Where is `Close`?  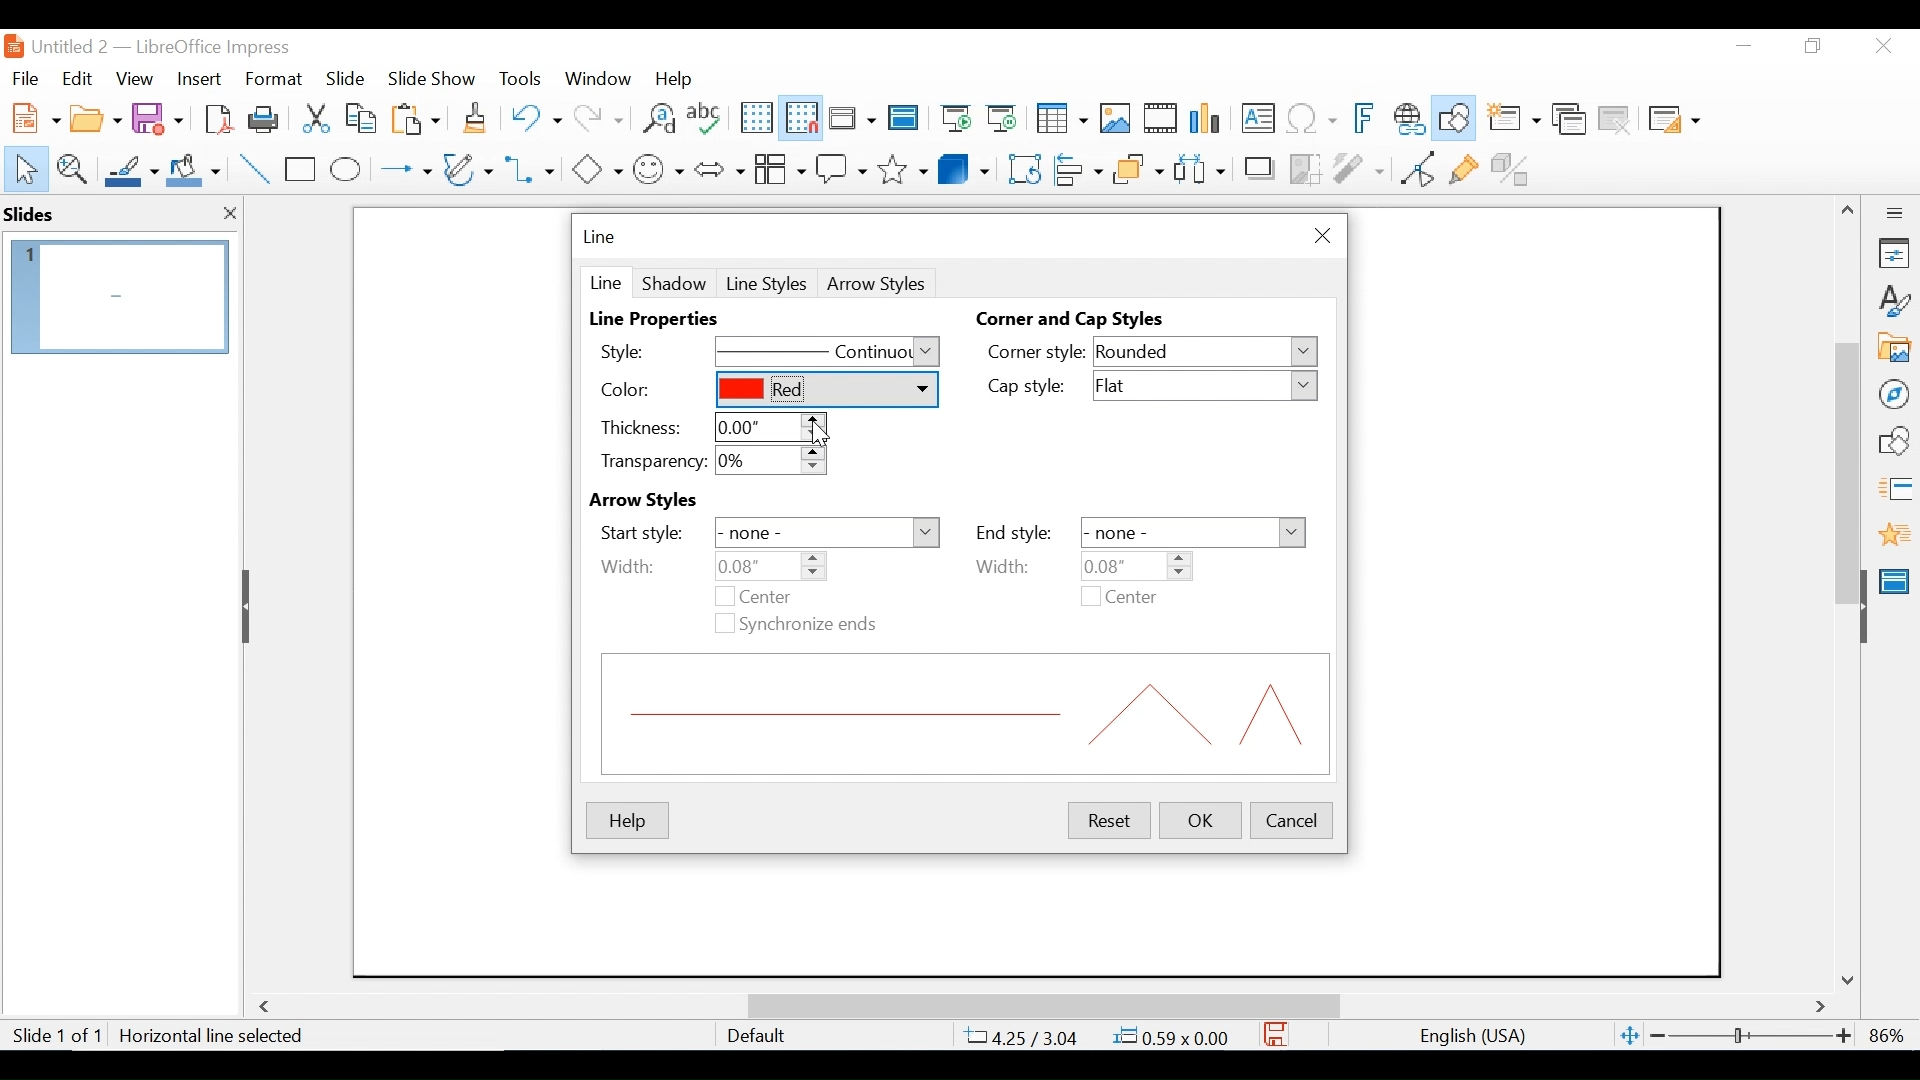
Close is located at coordinates (1881, 47).